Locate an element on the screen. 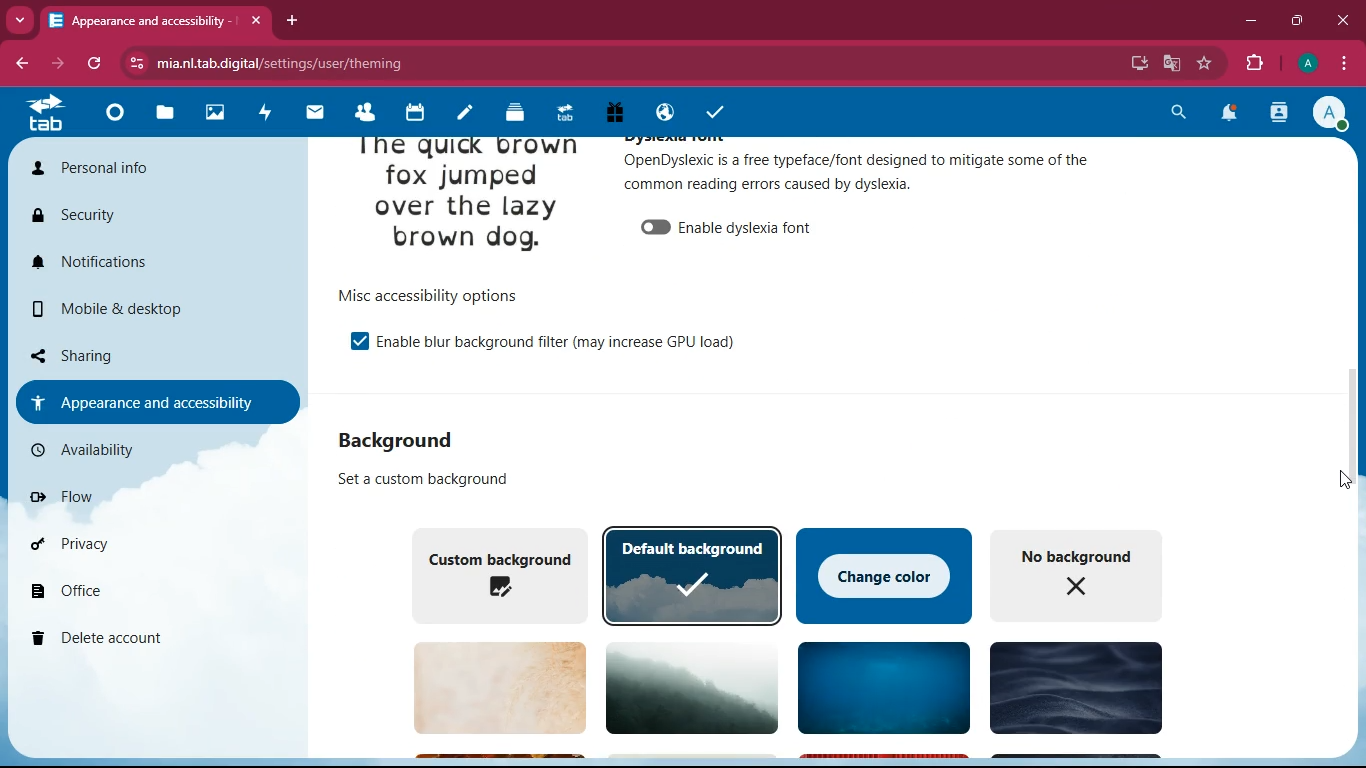  more is located at coordinates (22, 18).